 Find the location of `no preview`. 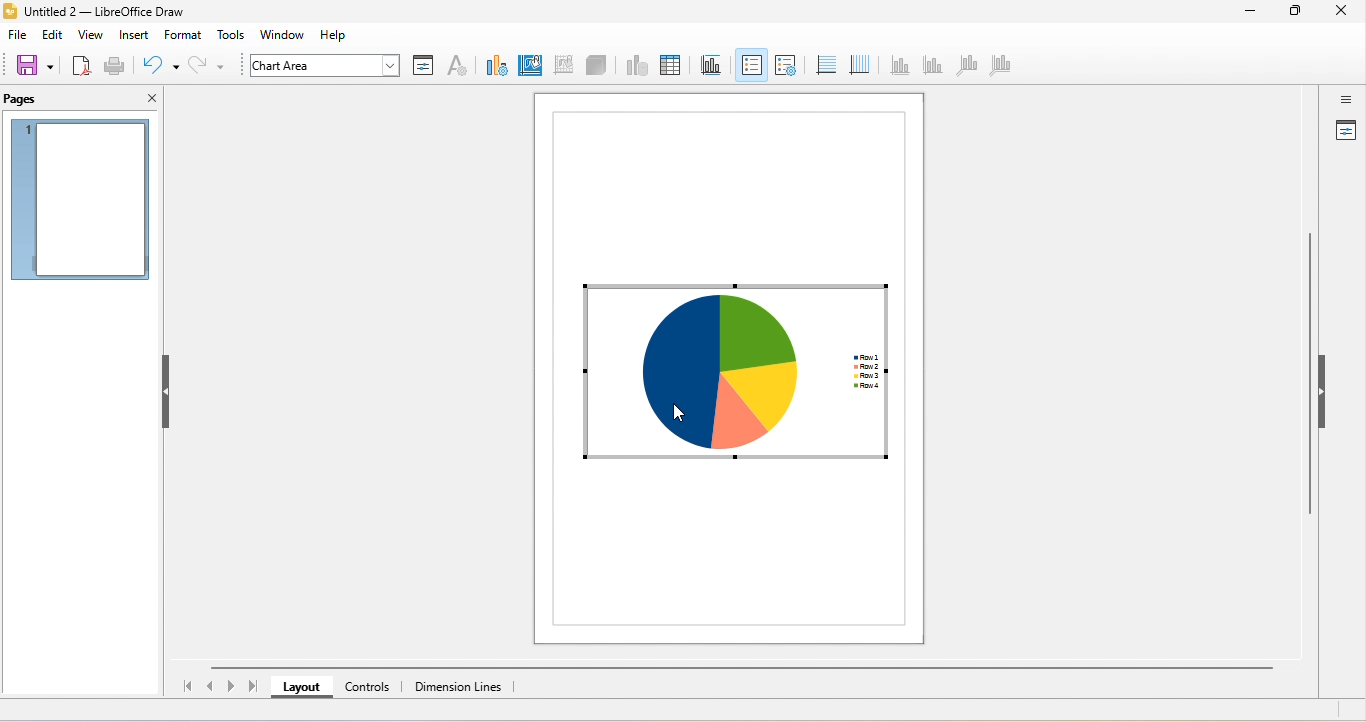

no preview is located at coordinates (81, 201).